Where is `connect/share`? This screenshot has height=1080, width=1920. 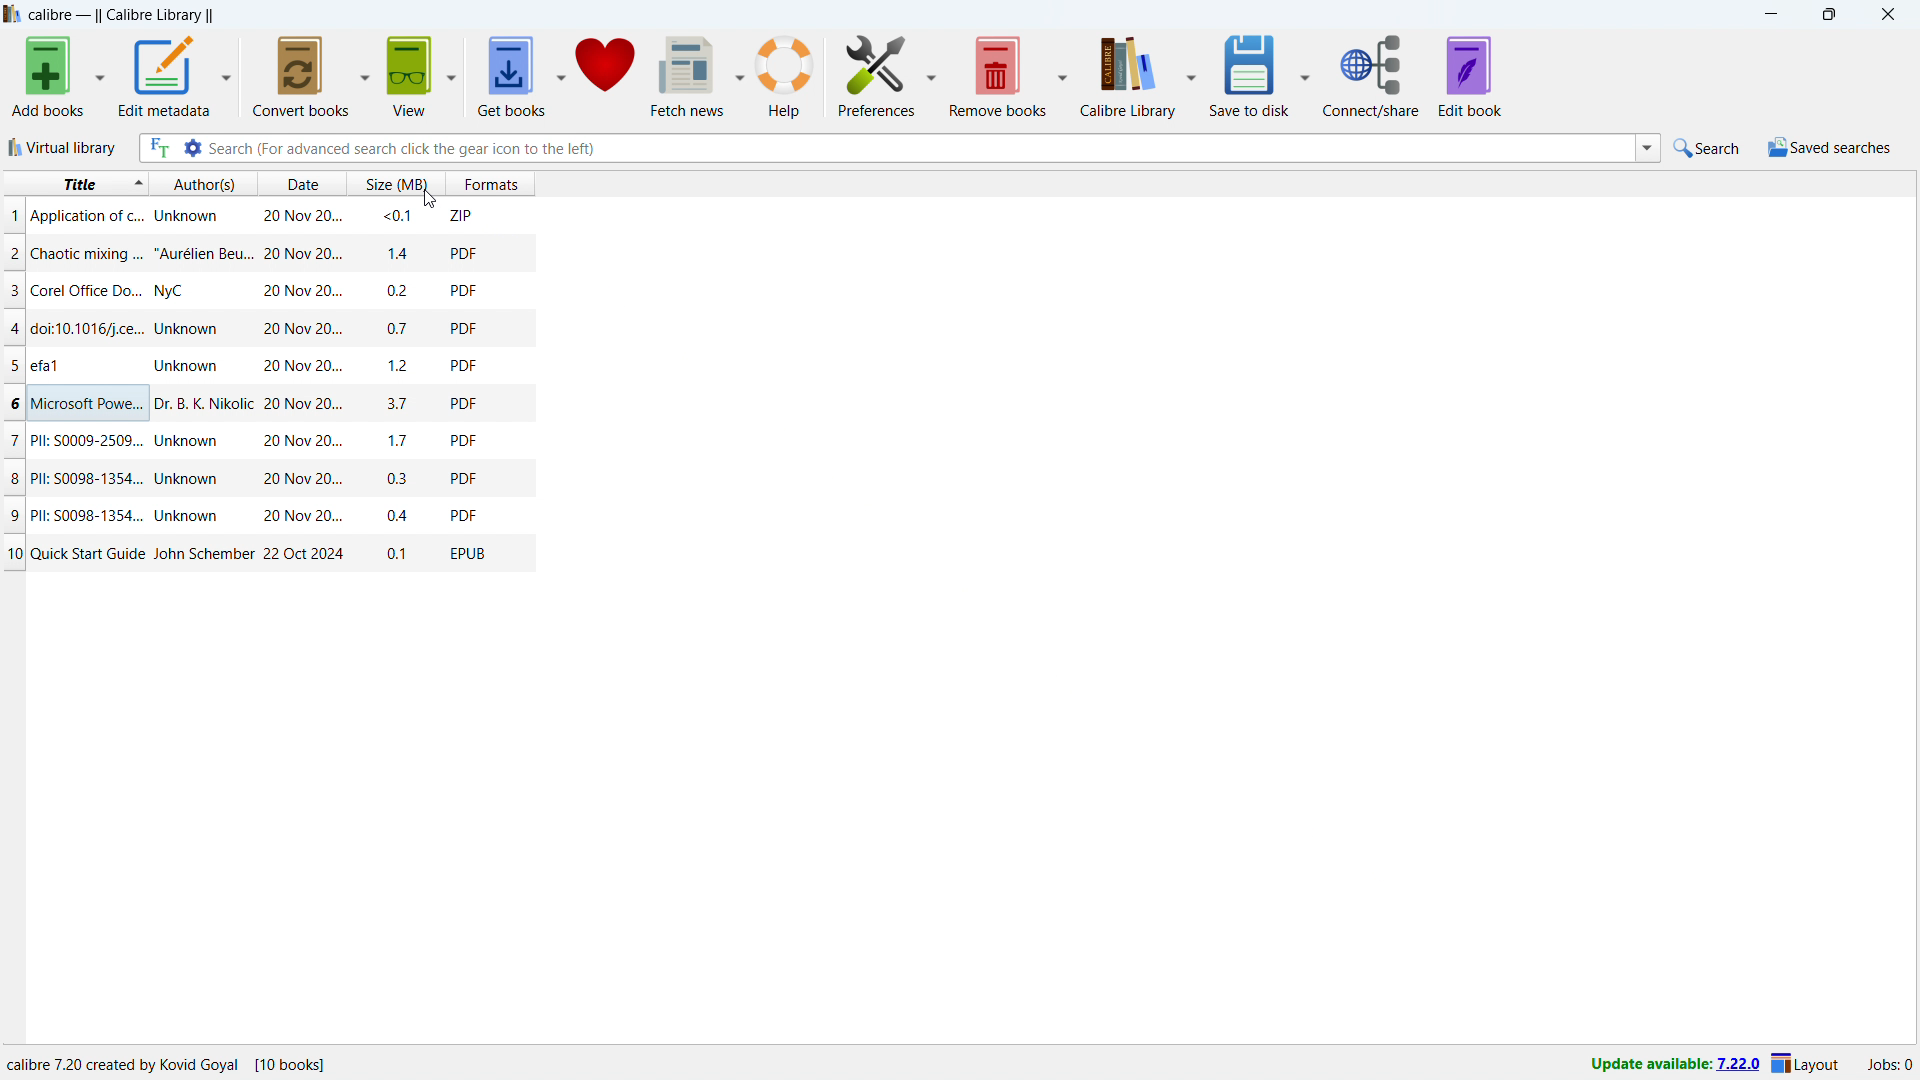
connect/share is located at coordinates (1372, 76).